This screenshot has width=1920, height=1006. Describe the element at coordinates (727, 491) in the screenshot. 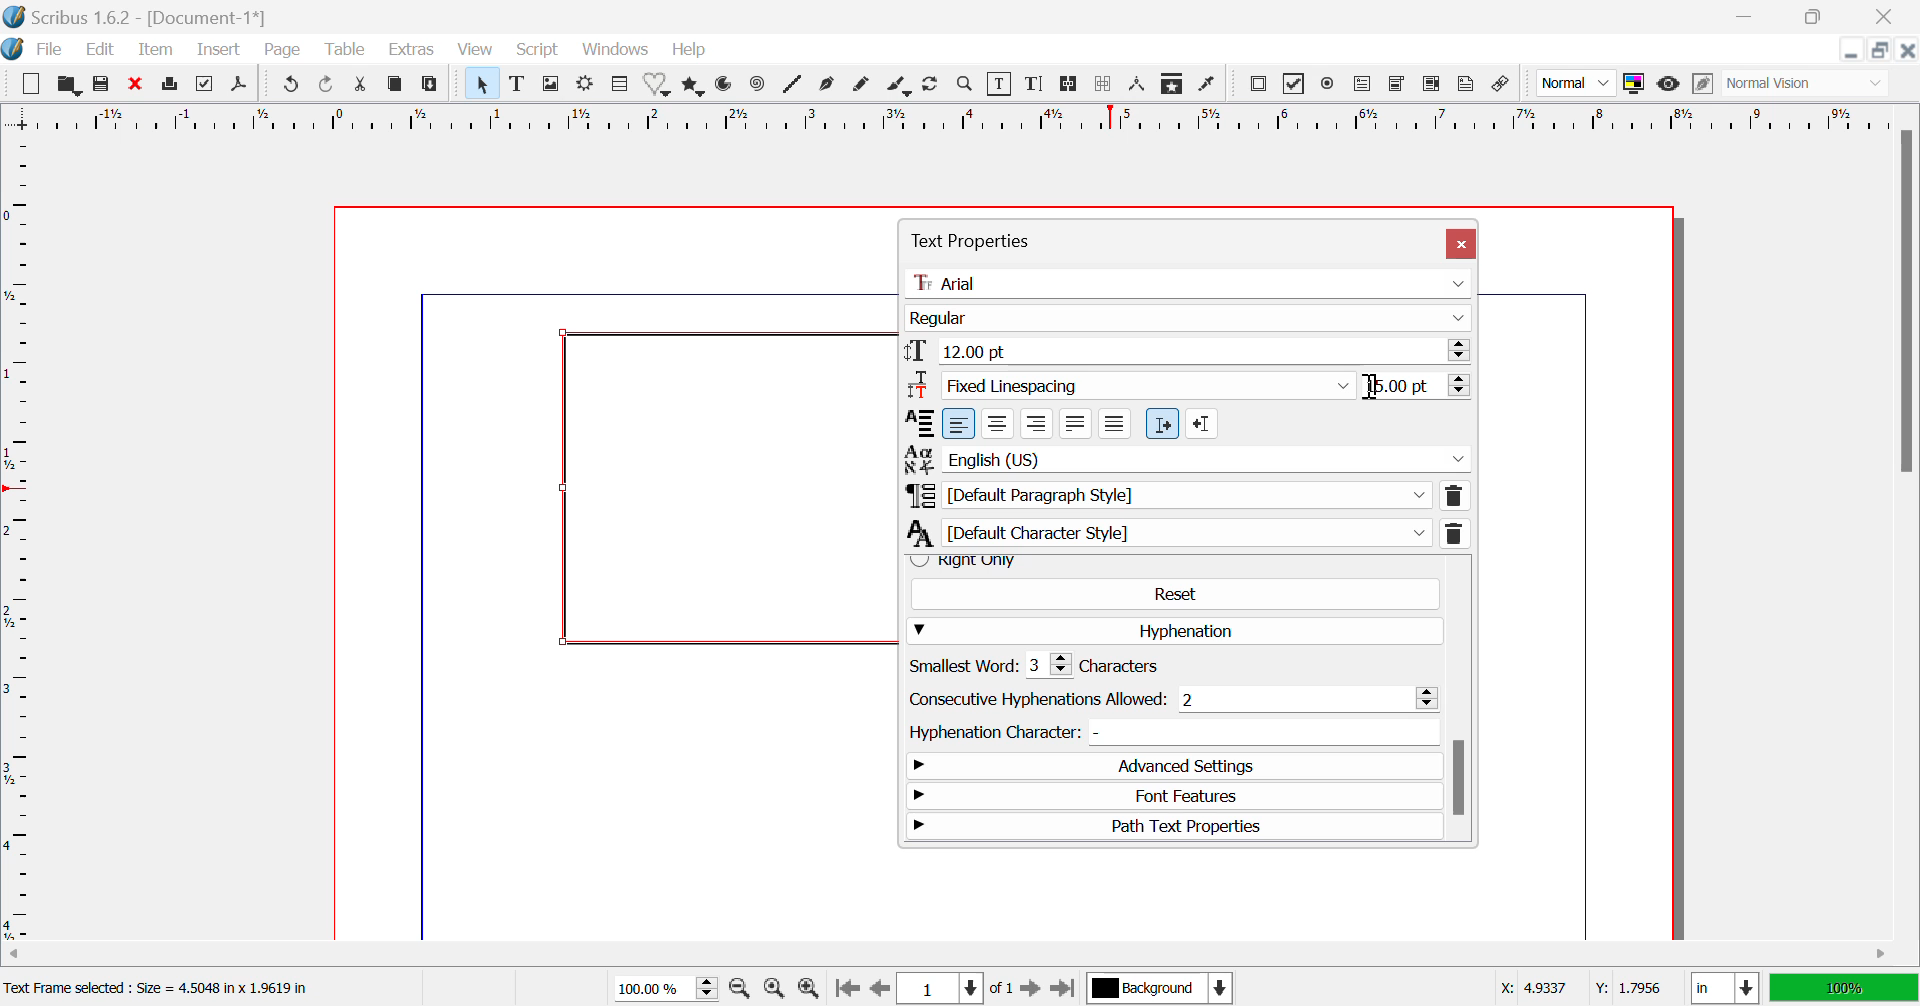

I see `textbox` at that location.